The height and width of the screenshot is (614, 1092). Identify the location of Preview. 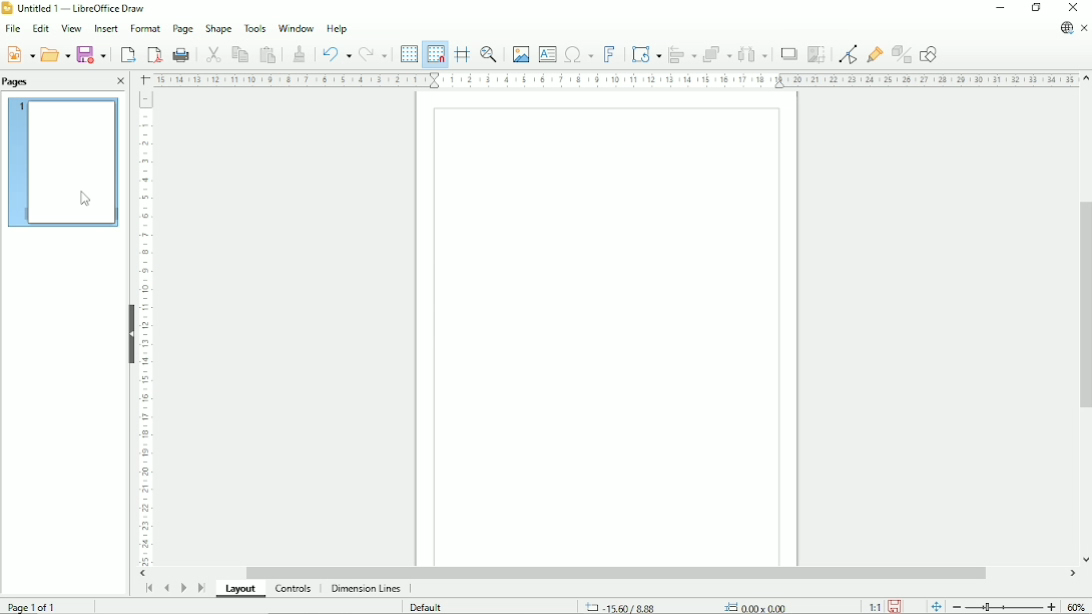
(65, 161).